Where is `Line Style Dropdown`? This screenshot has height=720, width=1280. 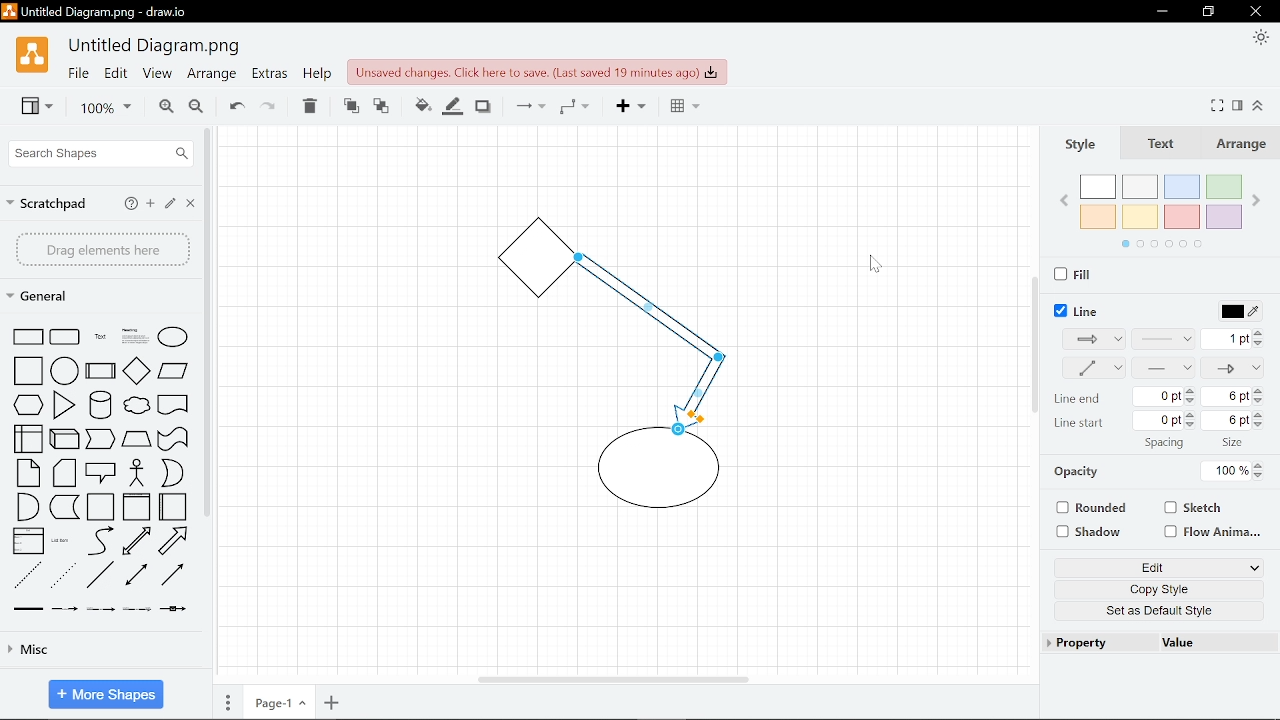
Line Style Dropdown is located at coordinates (1163, 340).